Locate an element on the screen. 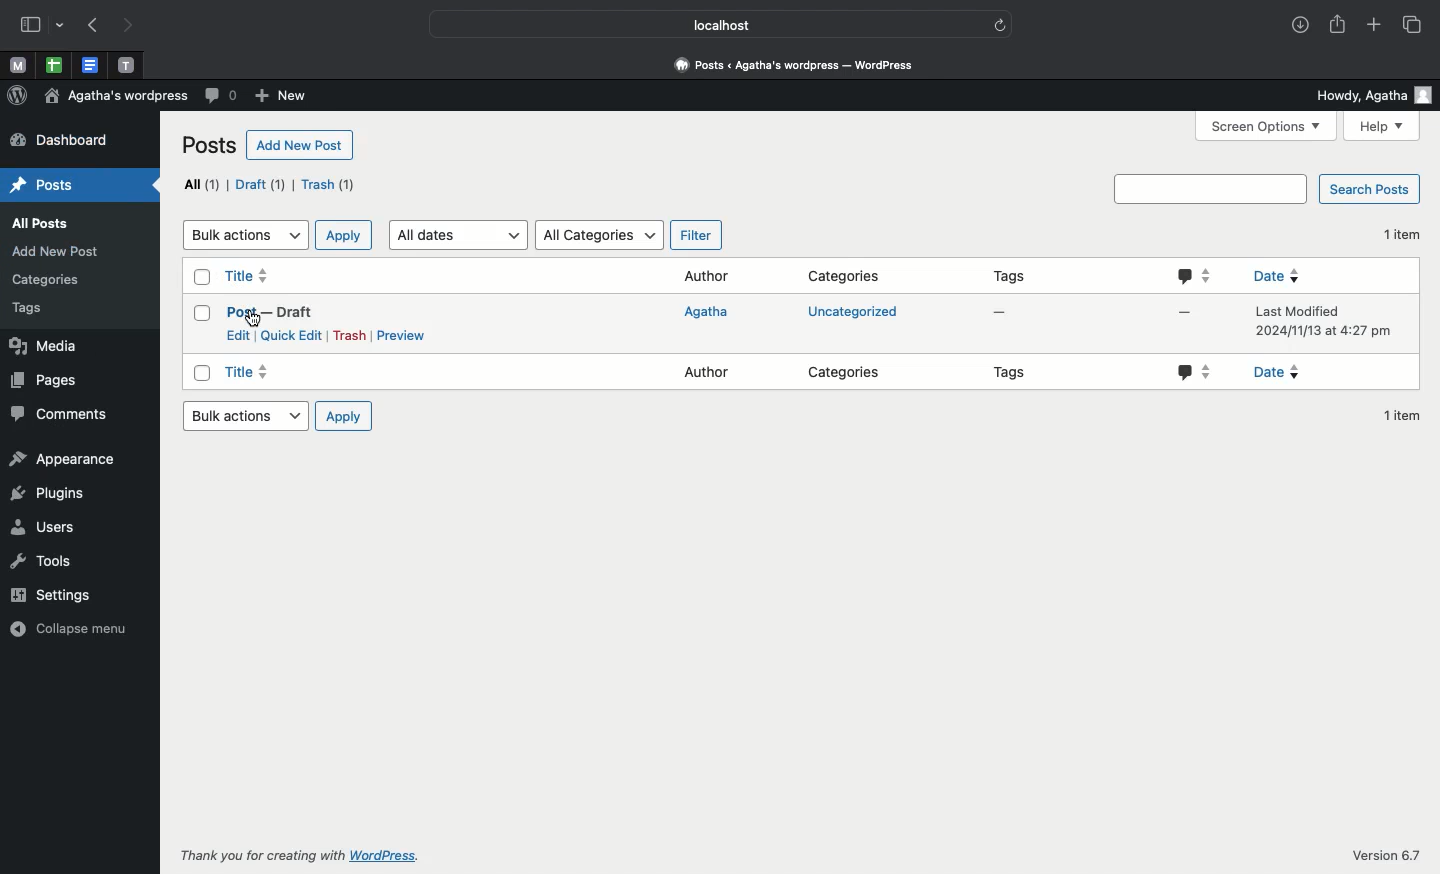 The image size is (1440, 874). Title is located at coordinates (247, 373).